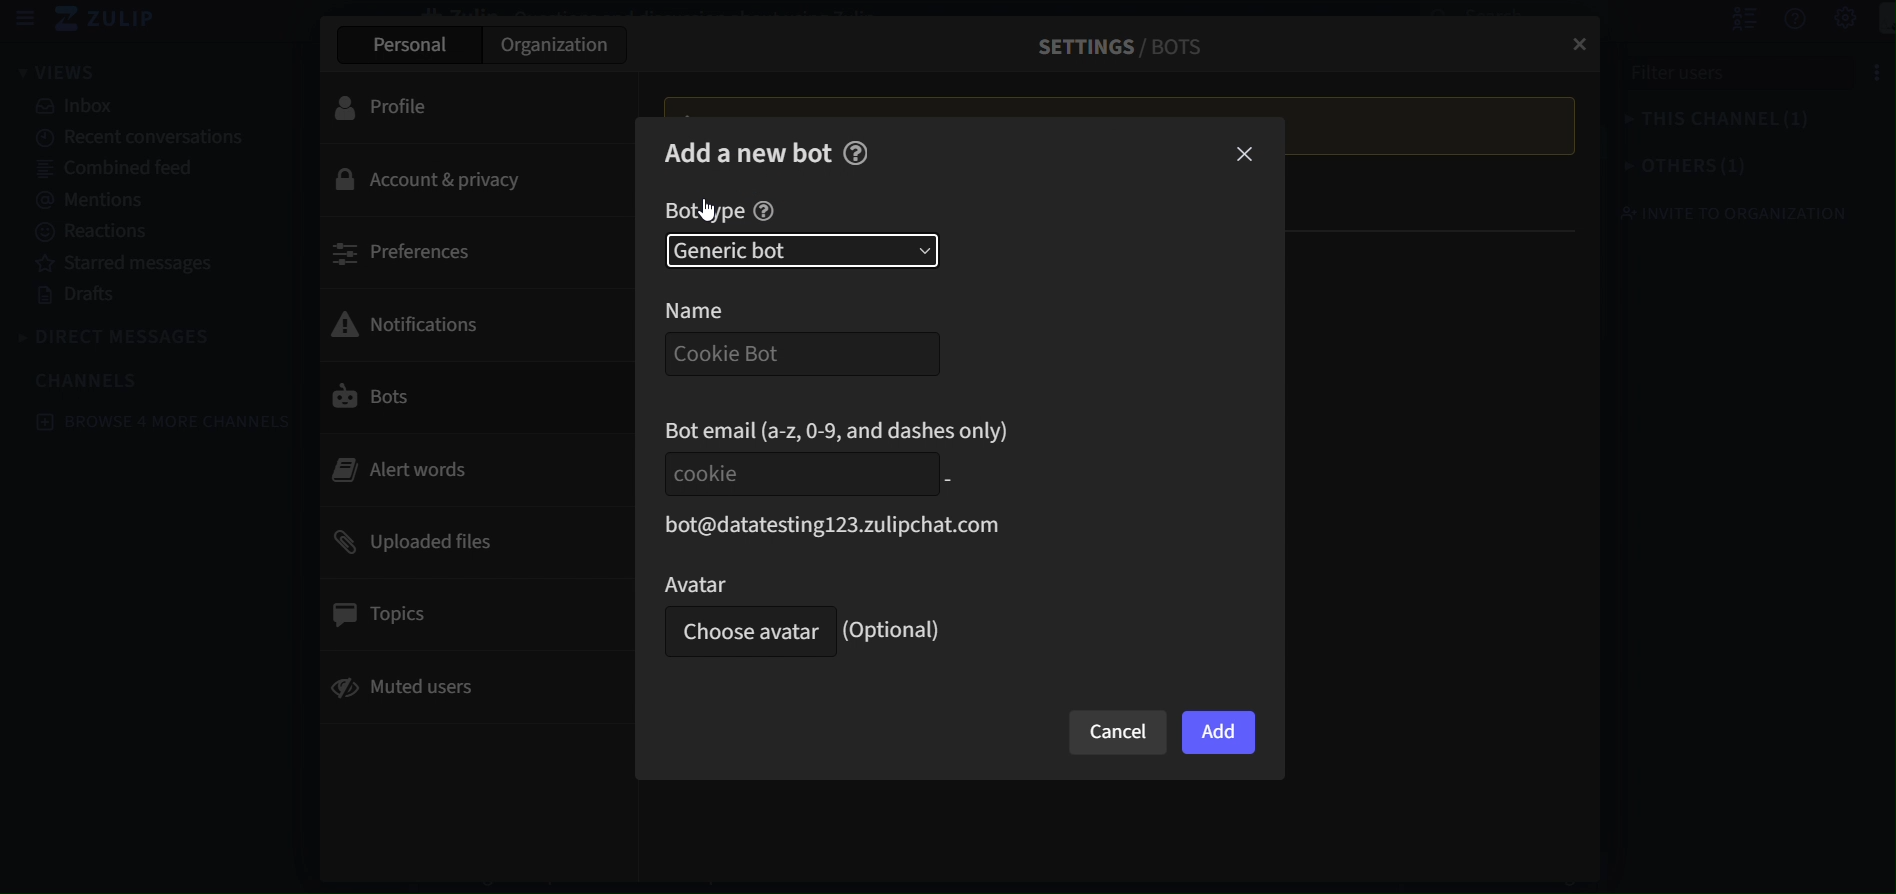  I want to click on account & privacy, so click(461, 181).